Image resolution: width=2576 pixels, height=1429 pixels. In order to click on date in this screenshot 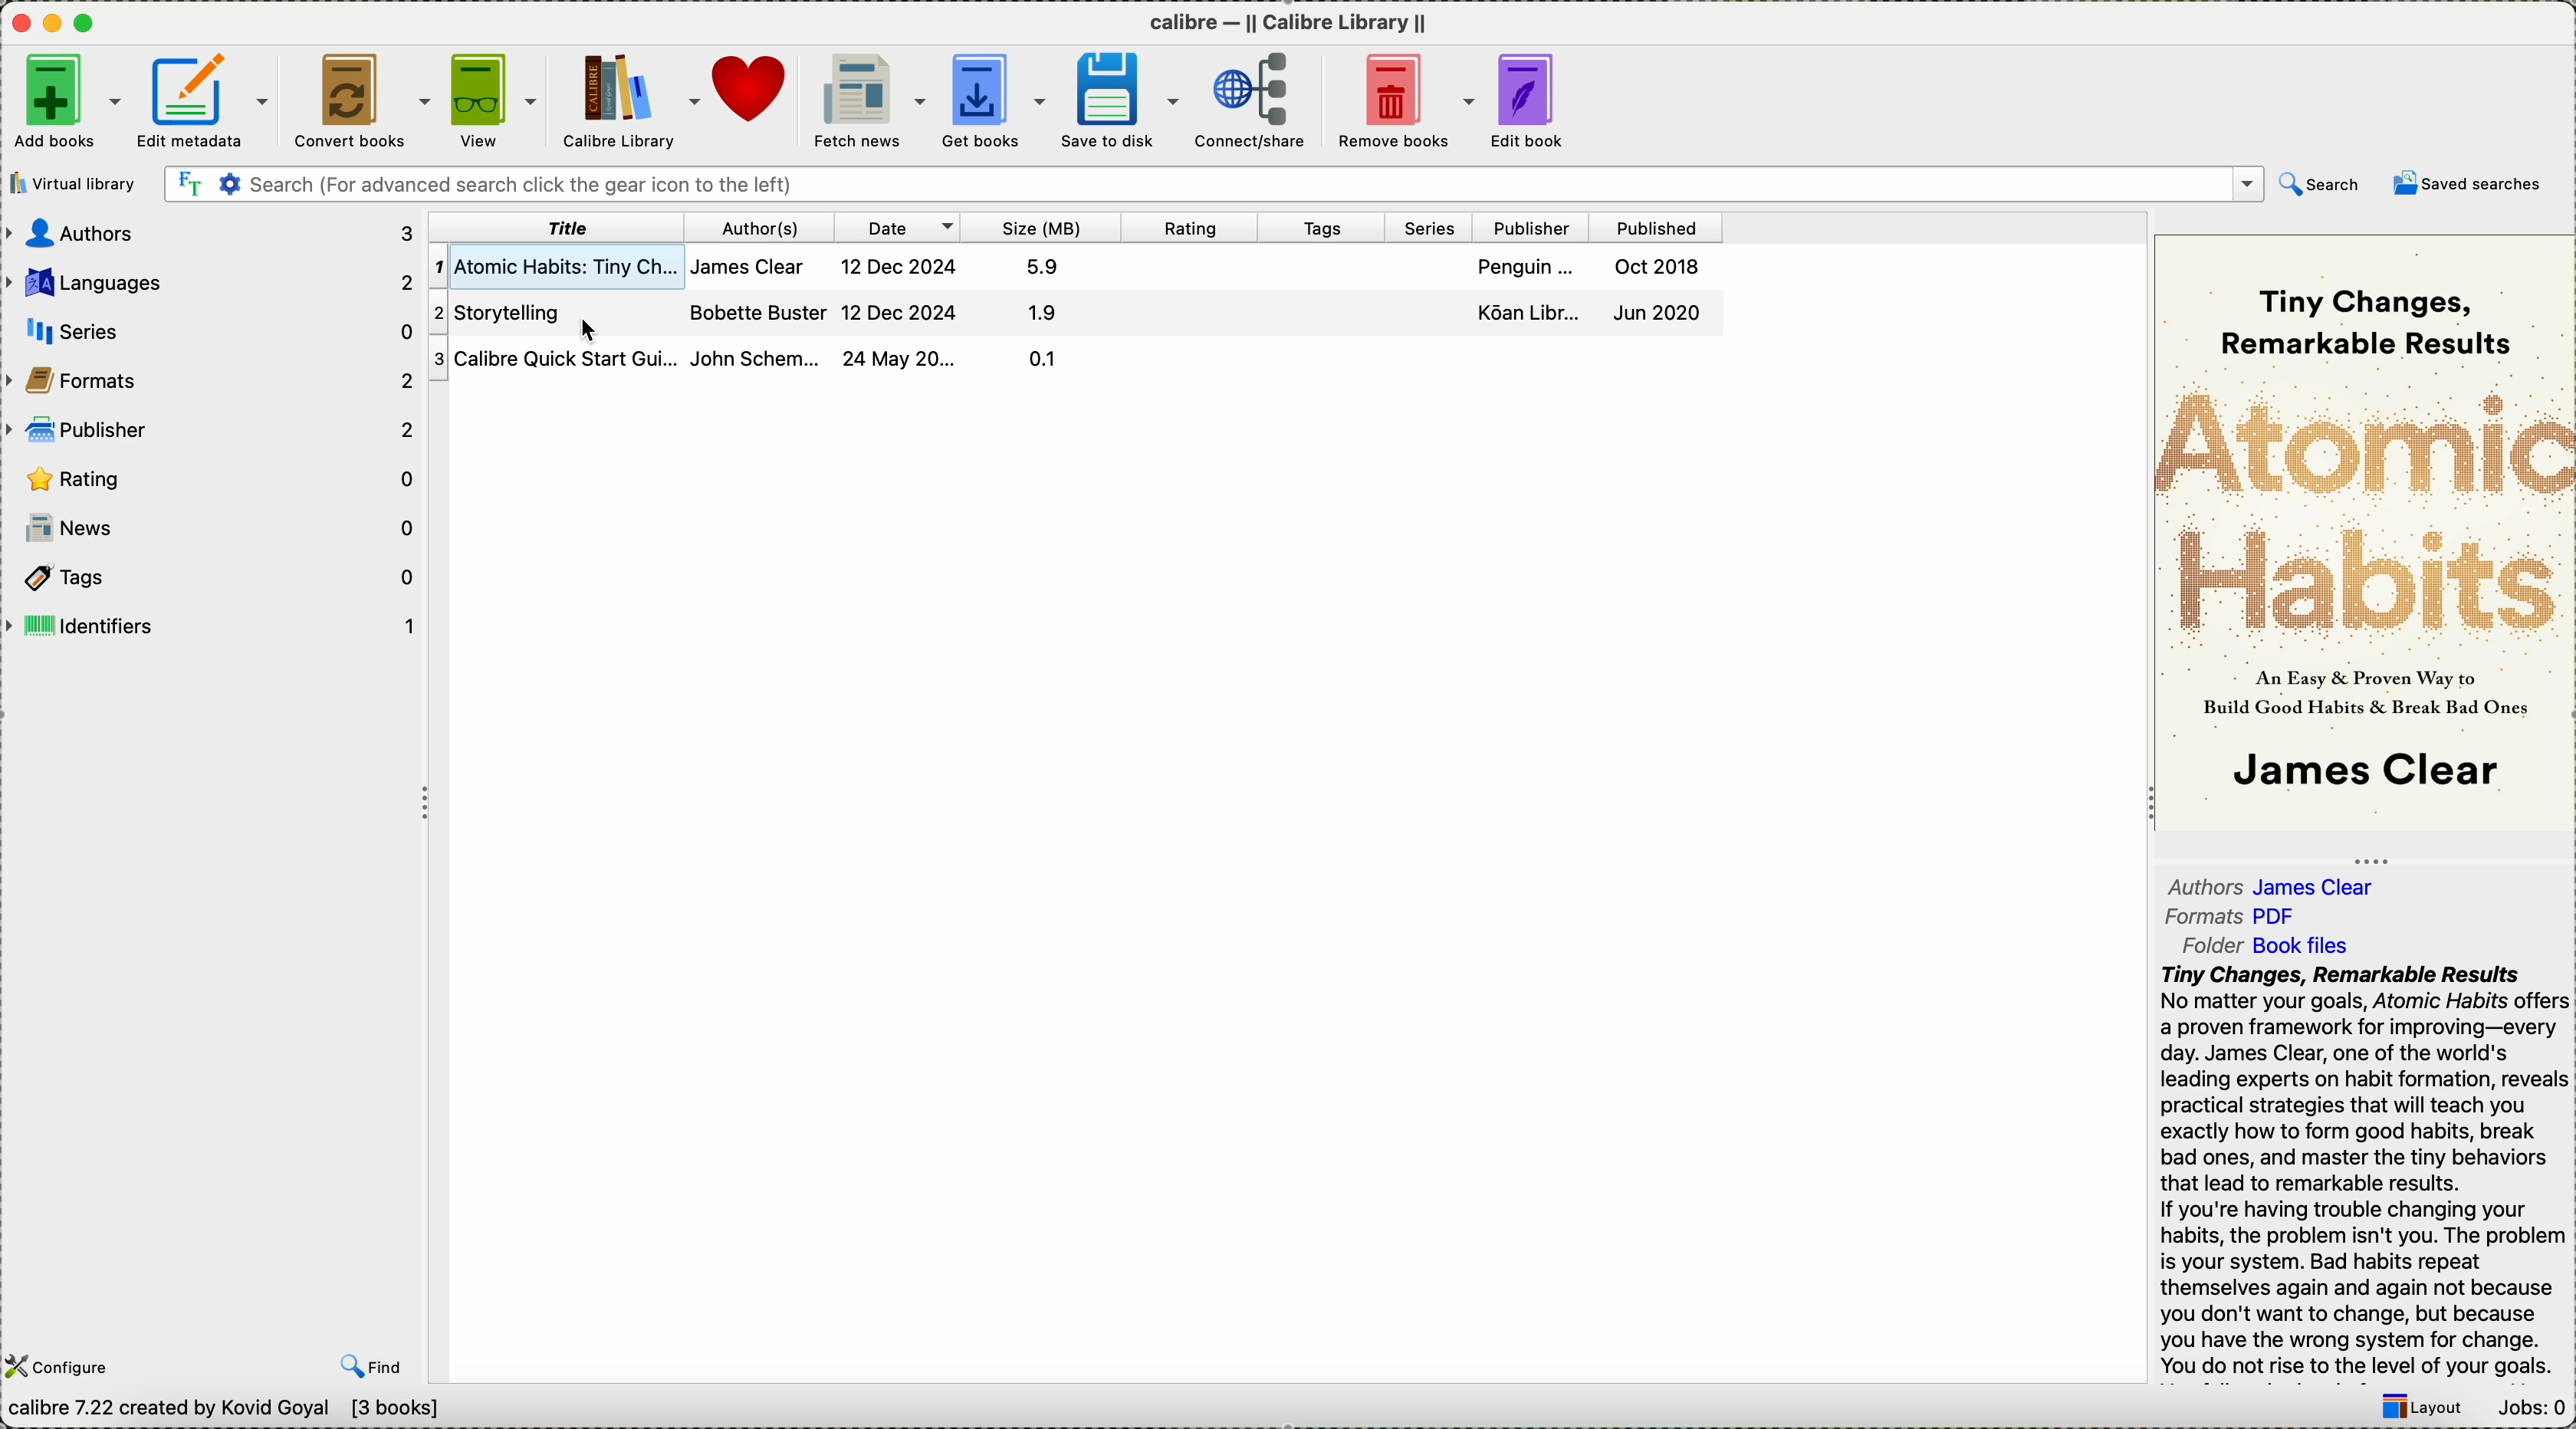, I will do `click(901, 229)`.